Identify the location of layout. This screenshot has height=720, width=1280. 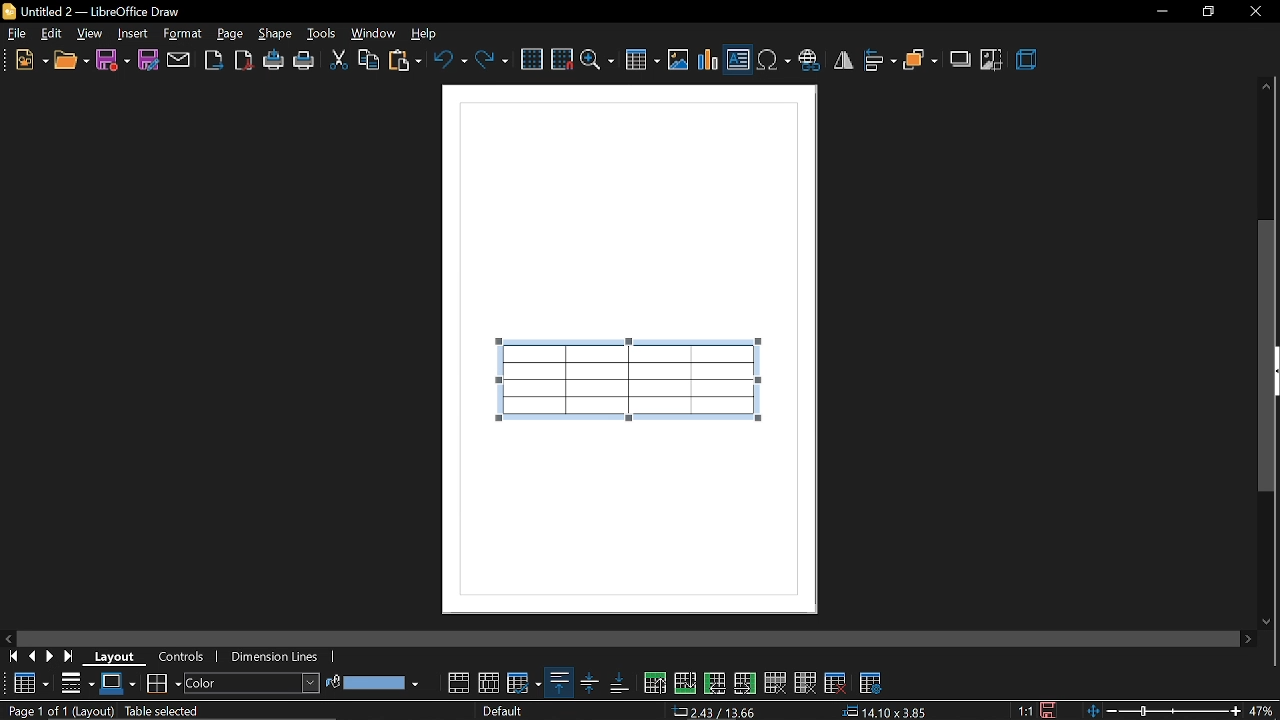
(119, 657).